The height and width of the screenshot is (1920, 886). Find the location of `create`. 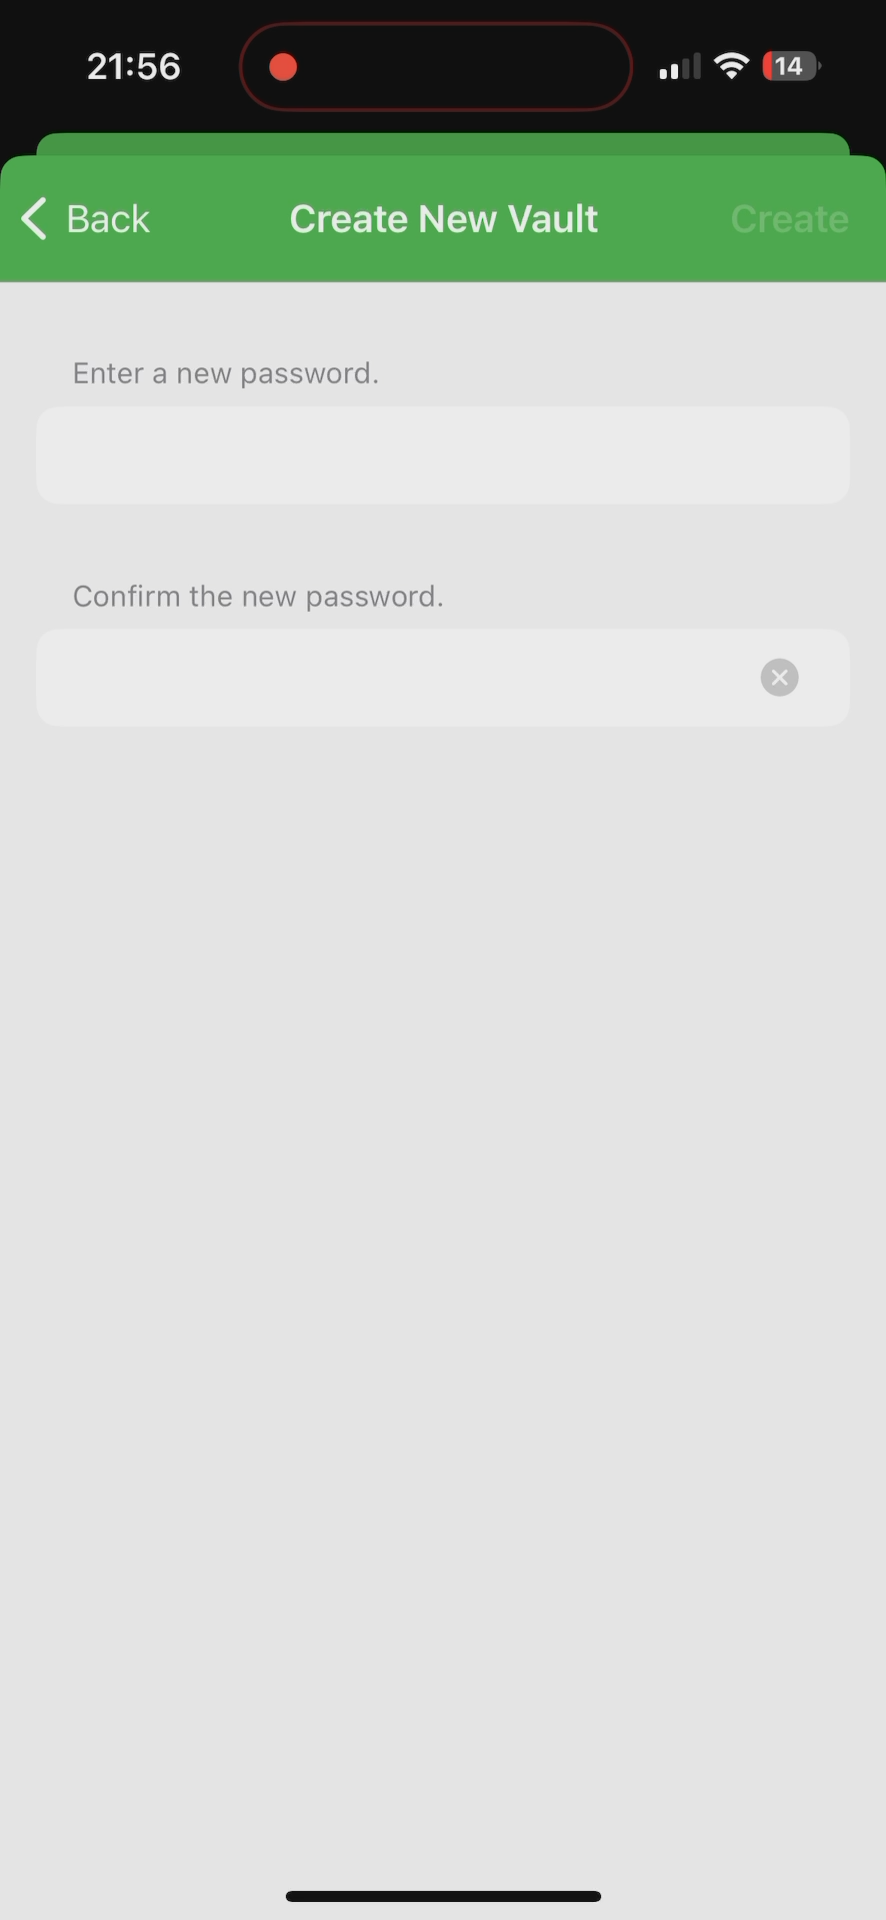

create is located at coordinates (790, 206).